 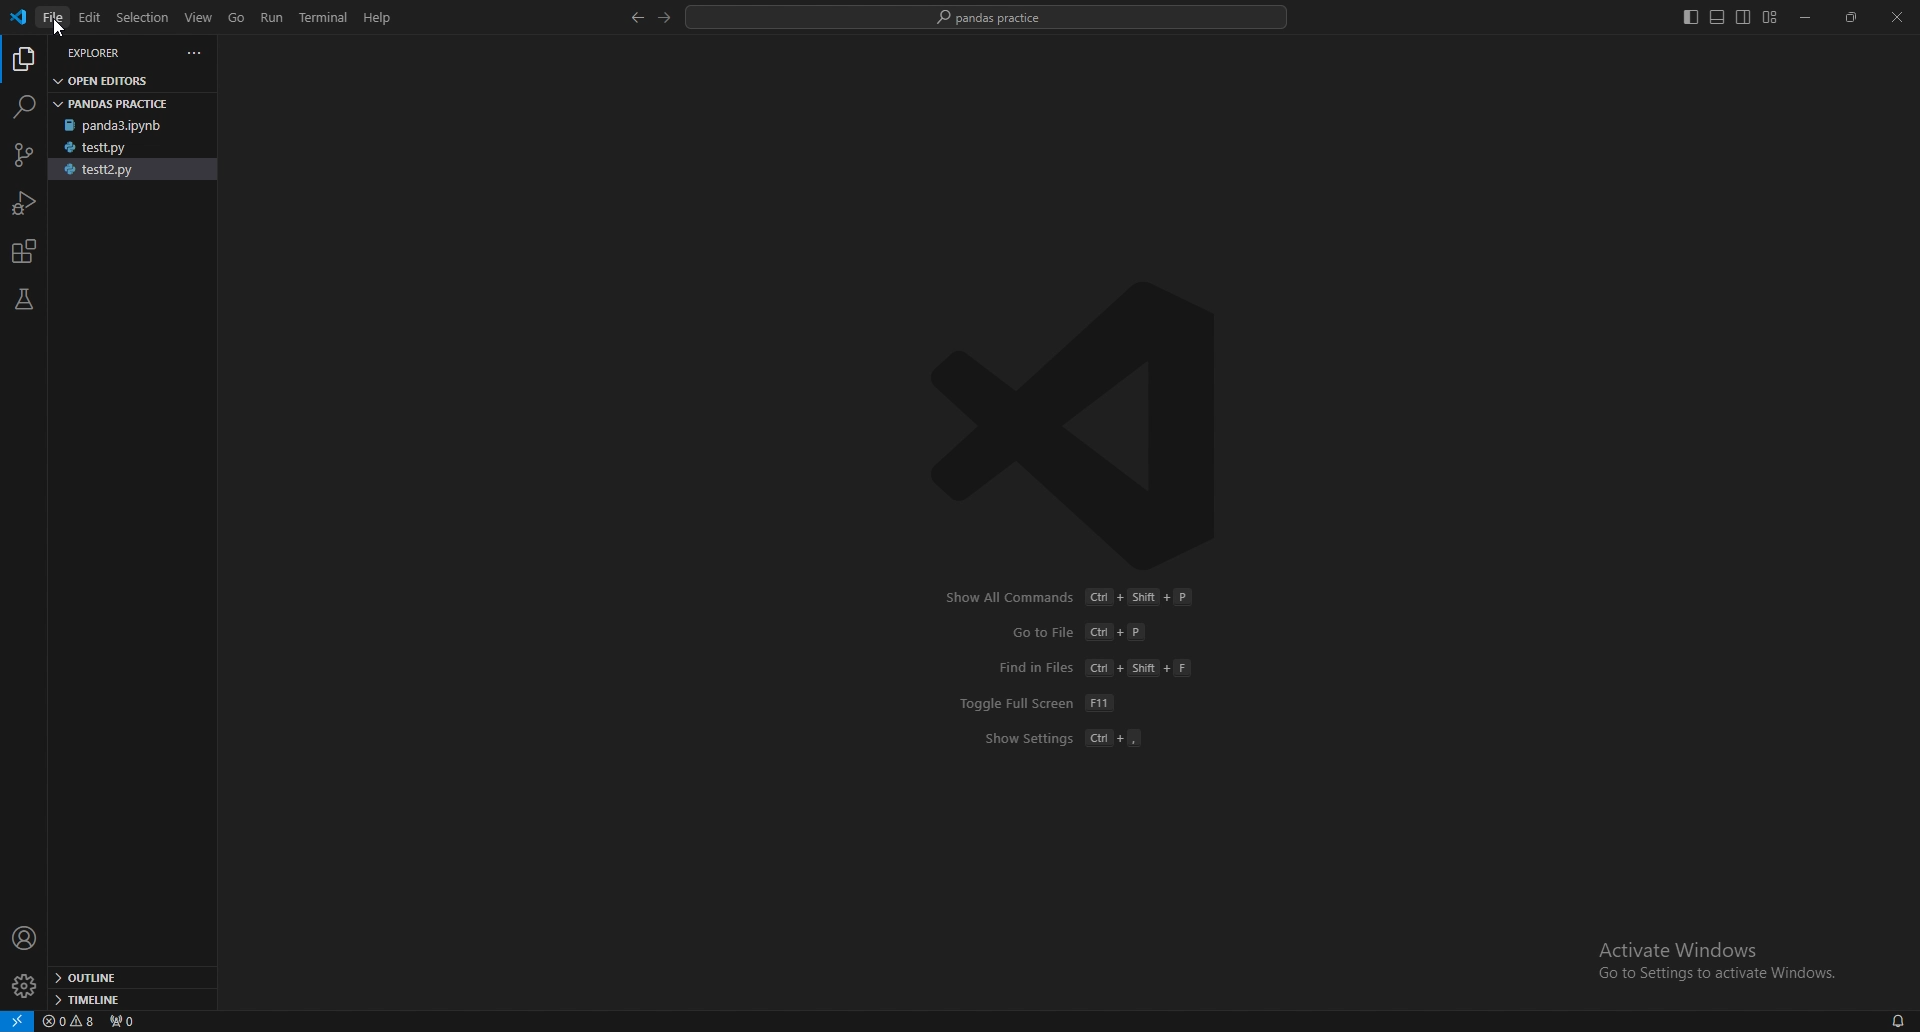 What do you see at coordinates (126, 79) in the screenshot?
I see `open editors` at bounding box center [126, 79].